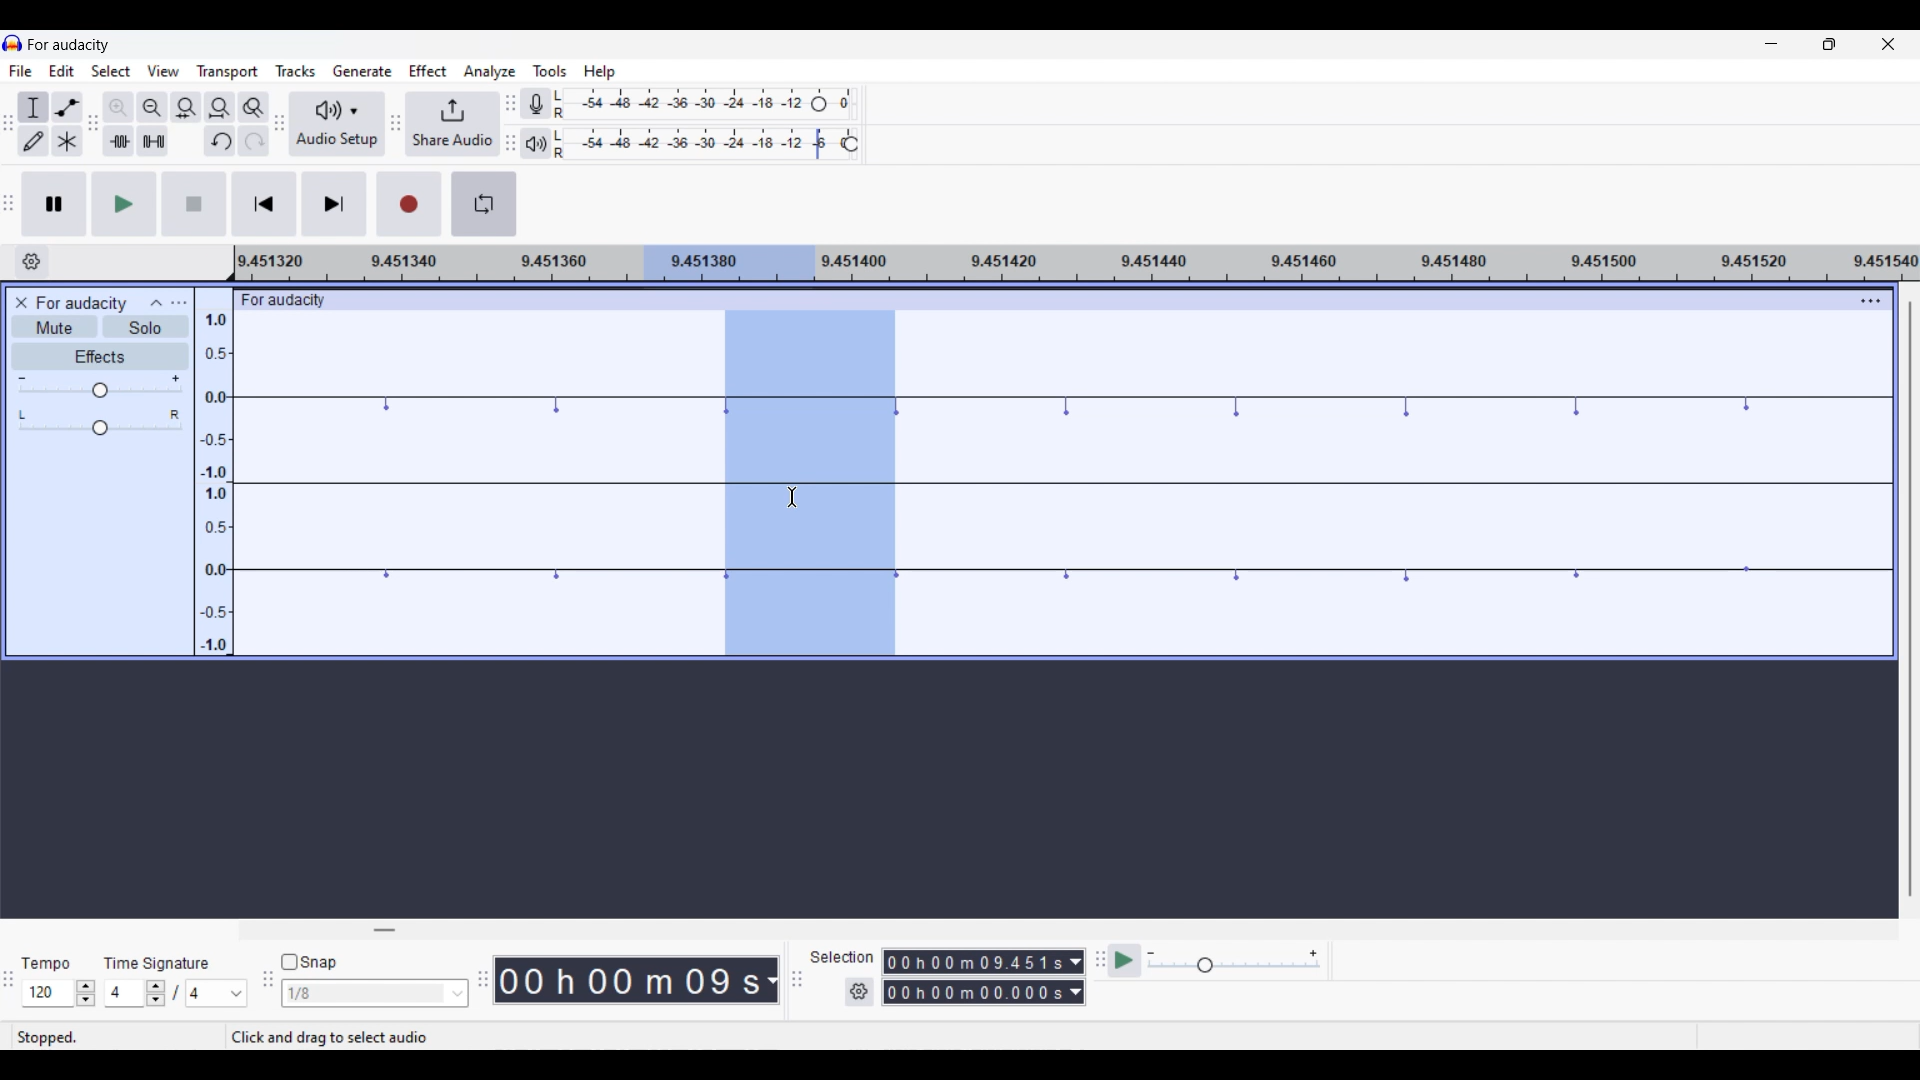 The image size is (1920, 1080). I want to click on Skip/Select to end, so click(334, 204).